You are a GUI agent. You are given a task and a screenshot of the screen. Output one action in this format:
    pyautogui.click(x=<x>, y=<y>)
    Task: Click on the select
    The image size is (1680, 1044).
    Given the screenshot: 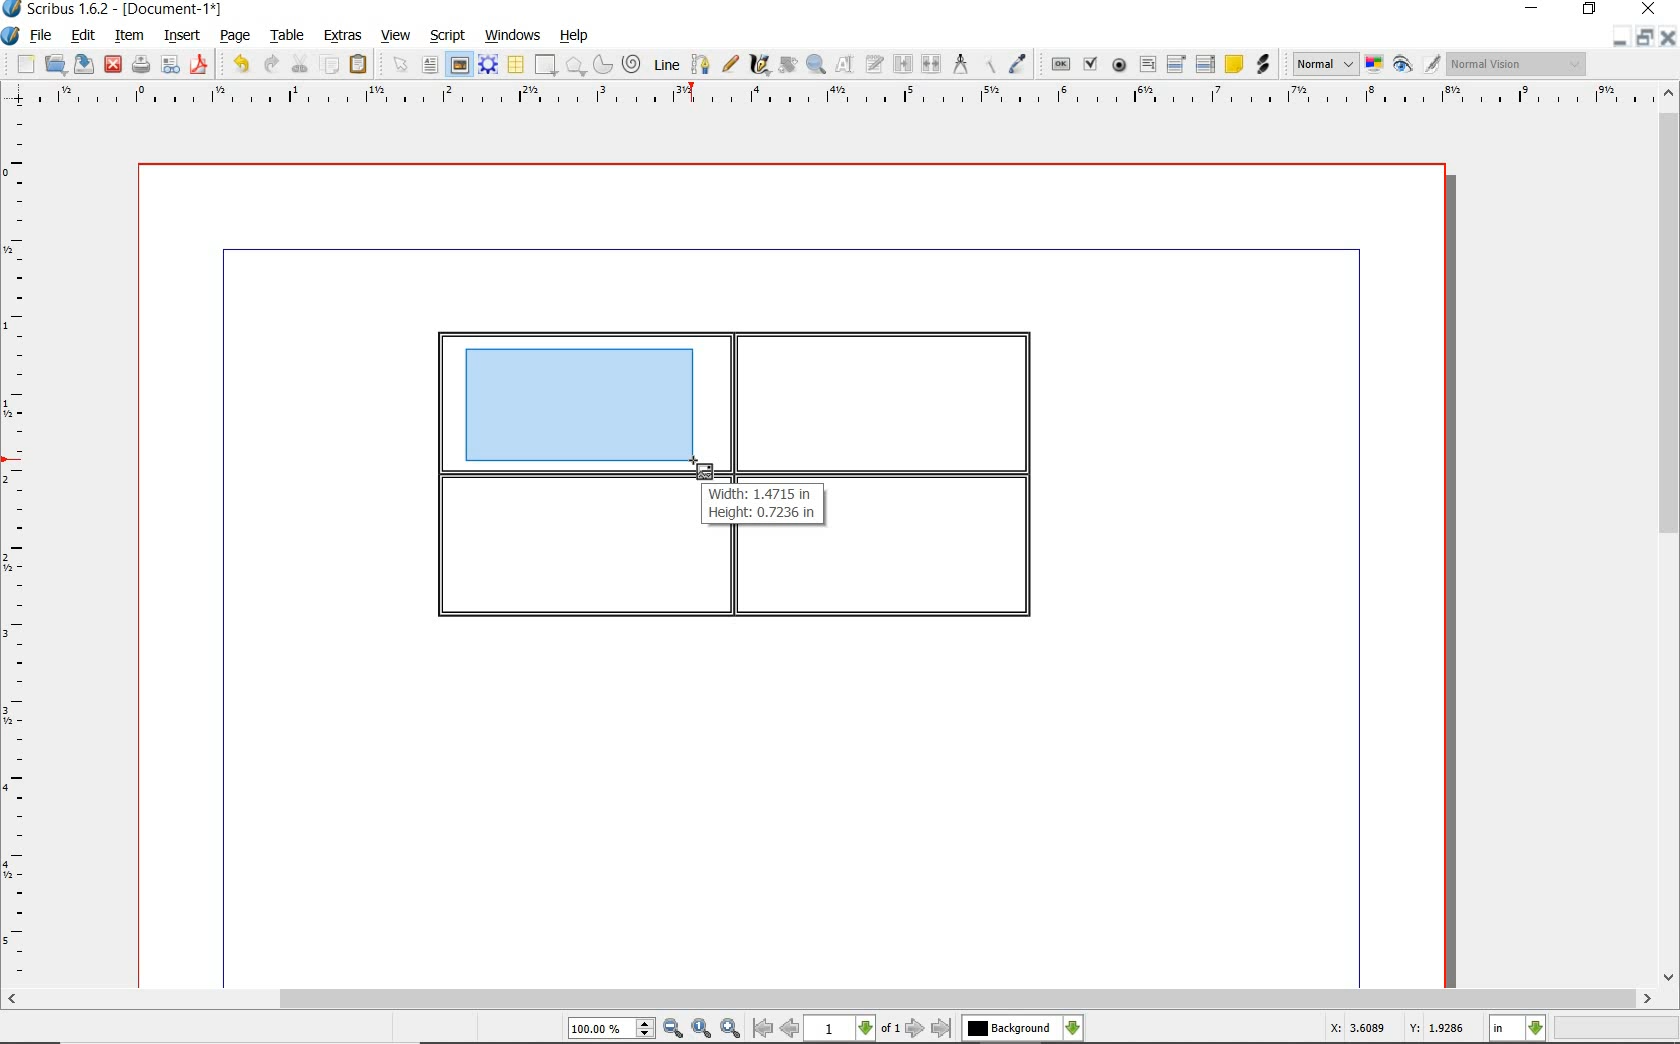 What is the action you would take?
    pyautogui.click(x=404, y=69)
    